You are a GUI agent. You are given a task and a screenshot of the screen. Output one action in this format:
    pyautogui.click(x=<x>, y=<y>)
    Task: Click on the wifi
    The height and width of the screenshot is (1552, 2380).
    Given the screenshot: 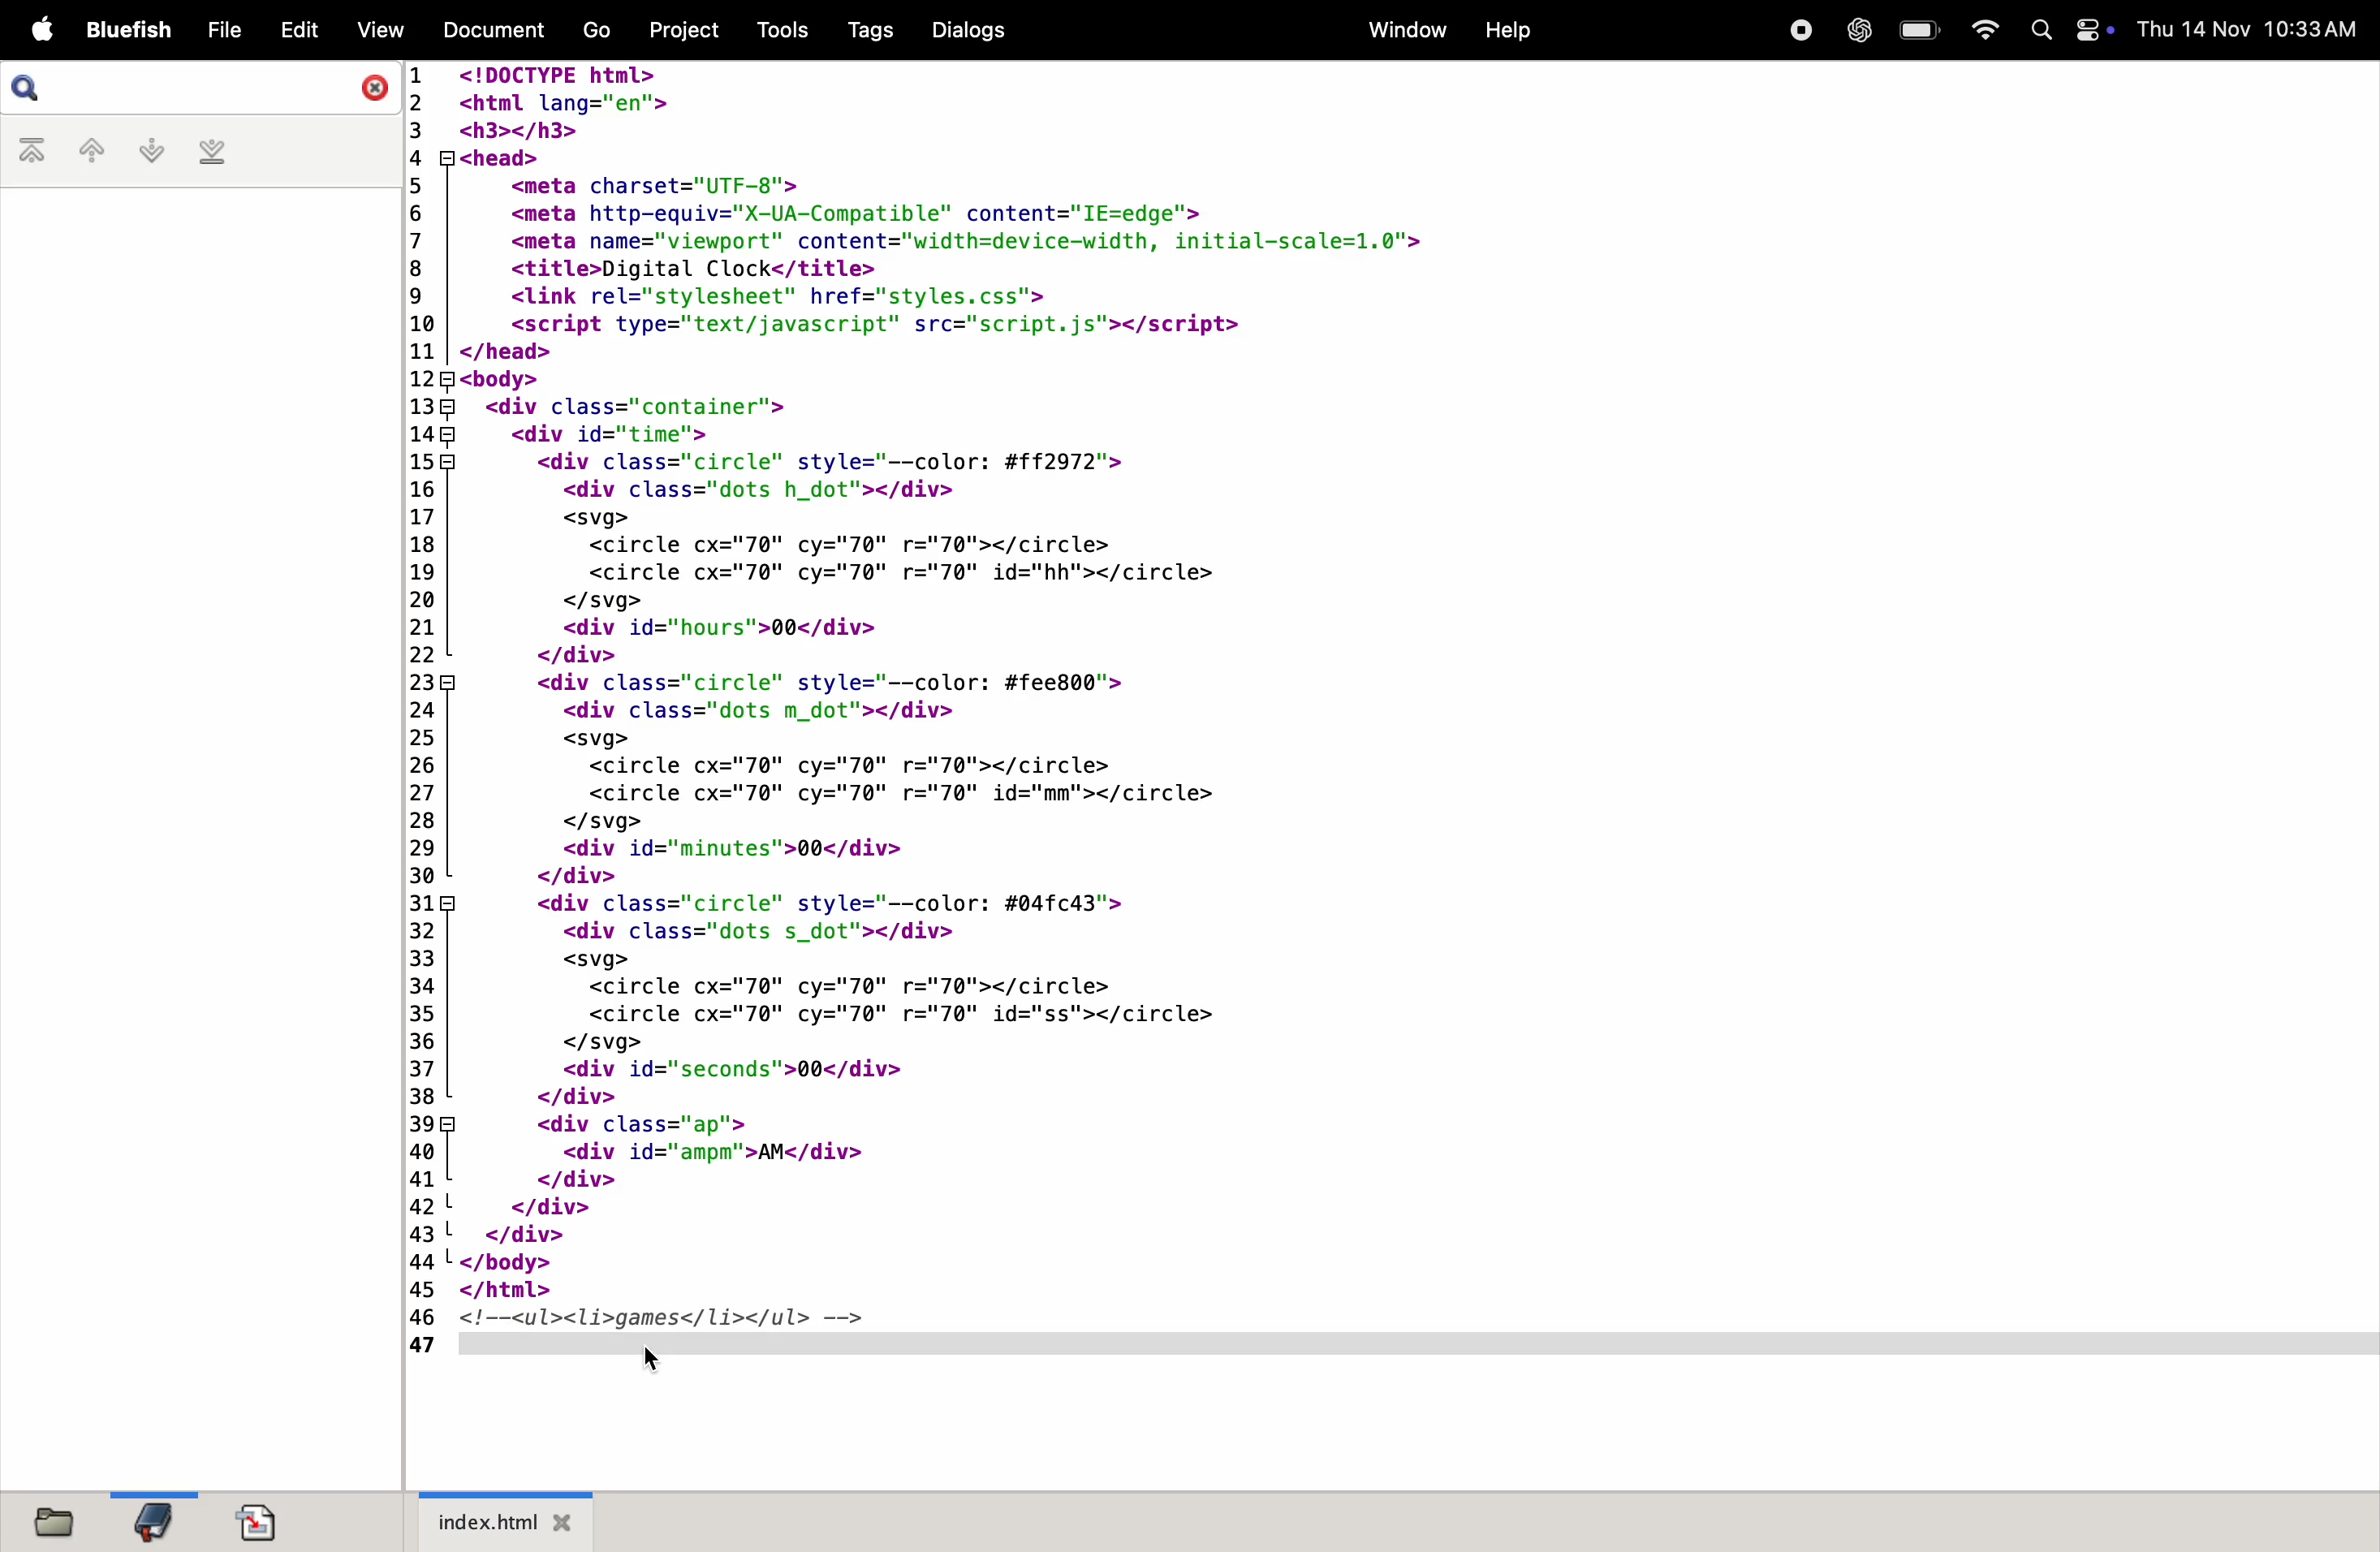 What is the action you would take?
    pyautogui.click(x=1982, y=28)
    